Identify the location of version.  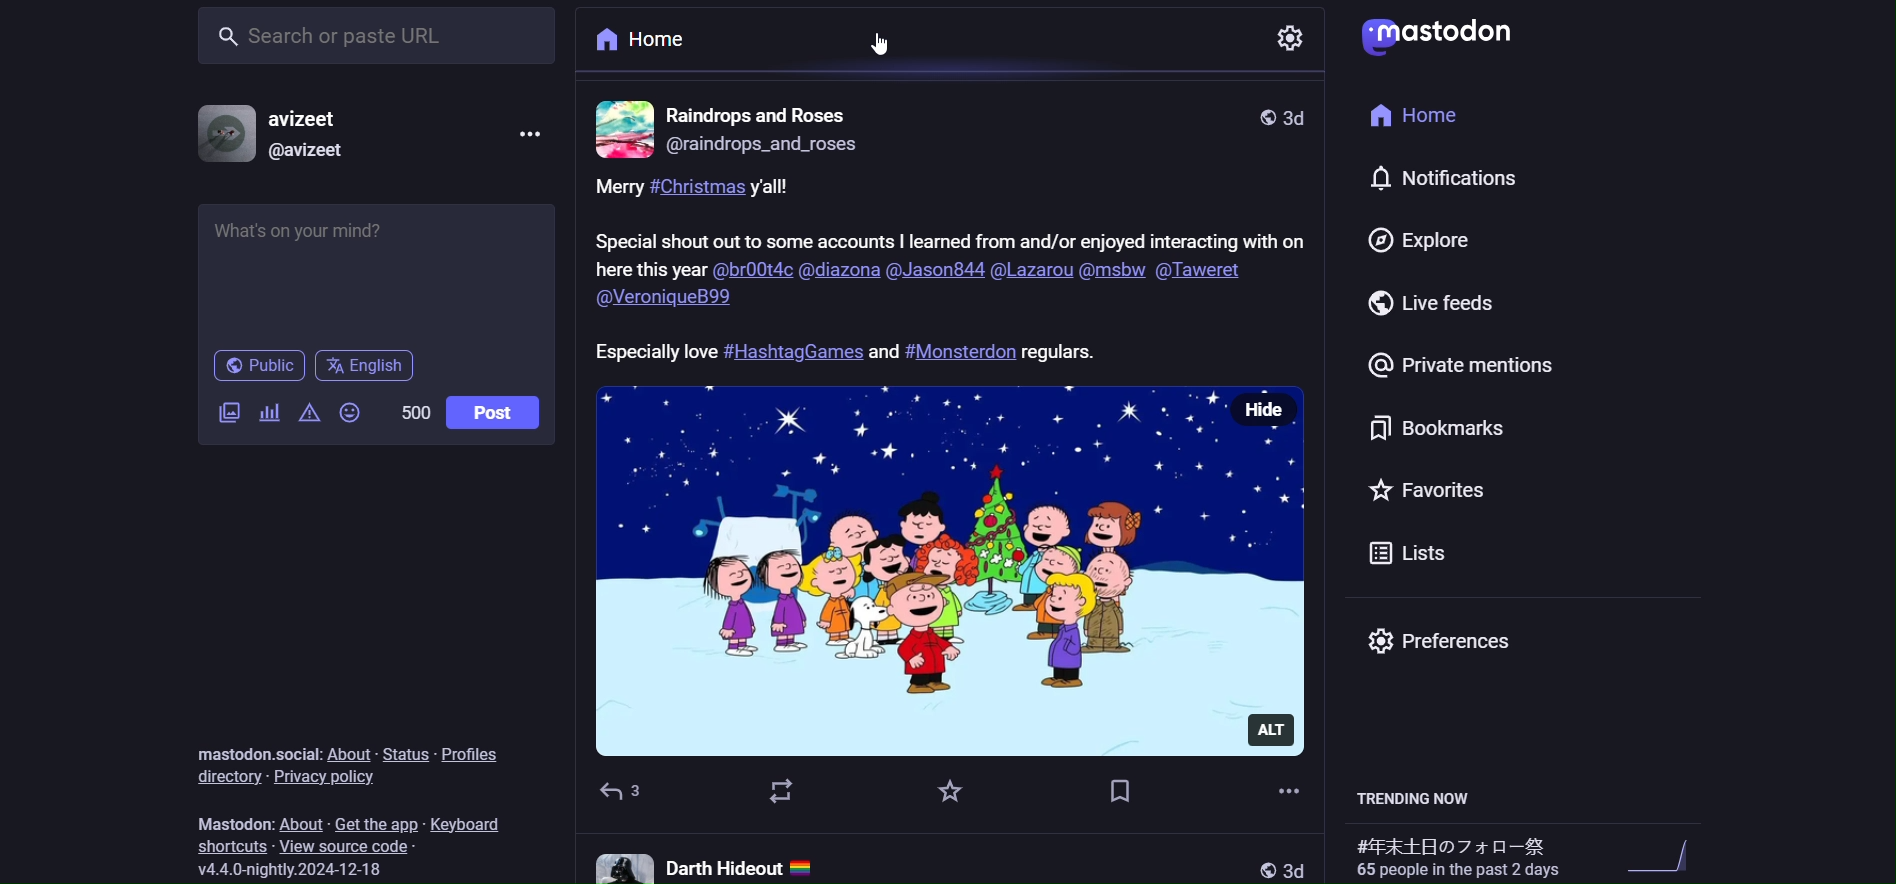
(297, 869).